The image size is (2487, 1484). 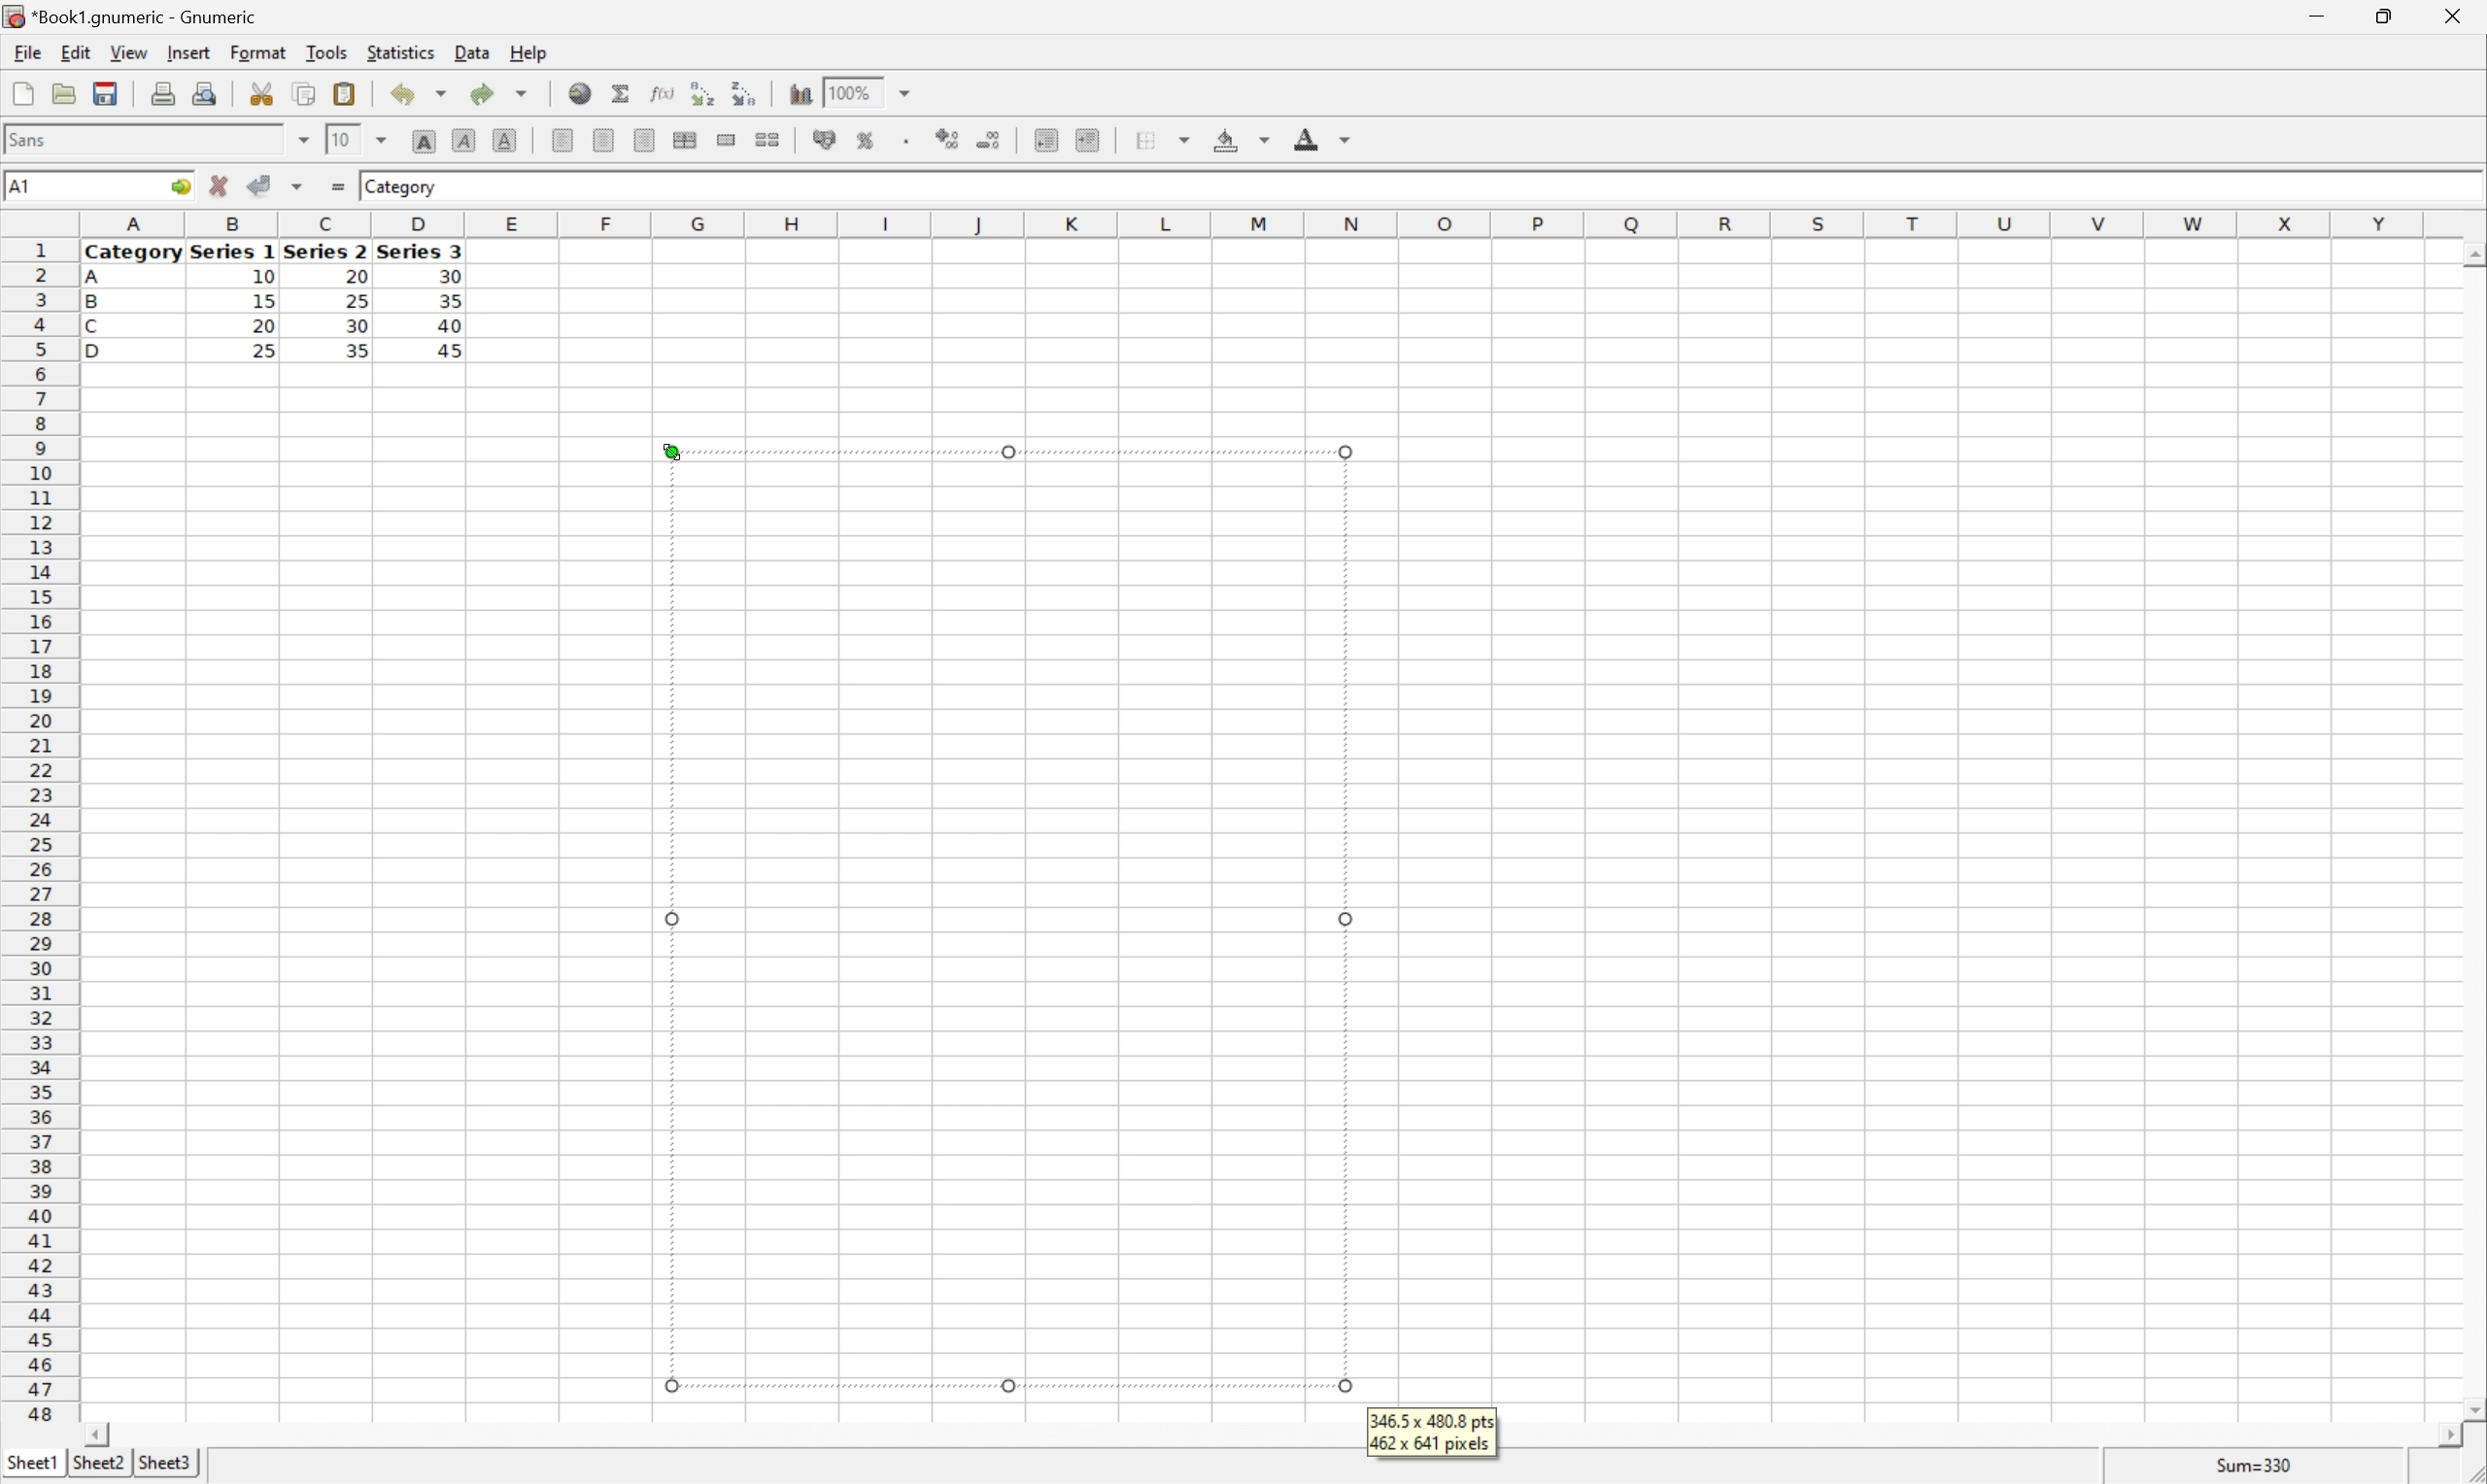 What do you see at coordinates (850, 98) in the screenshot?
I see `100%` at bounding box center [850, 98].